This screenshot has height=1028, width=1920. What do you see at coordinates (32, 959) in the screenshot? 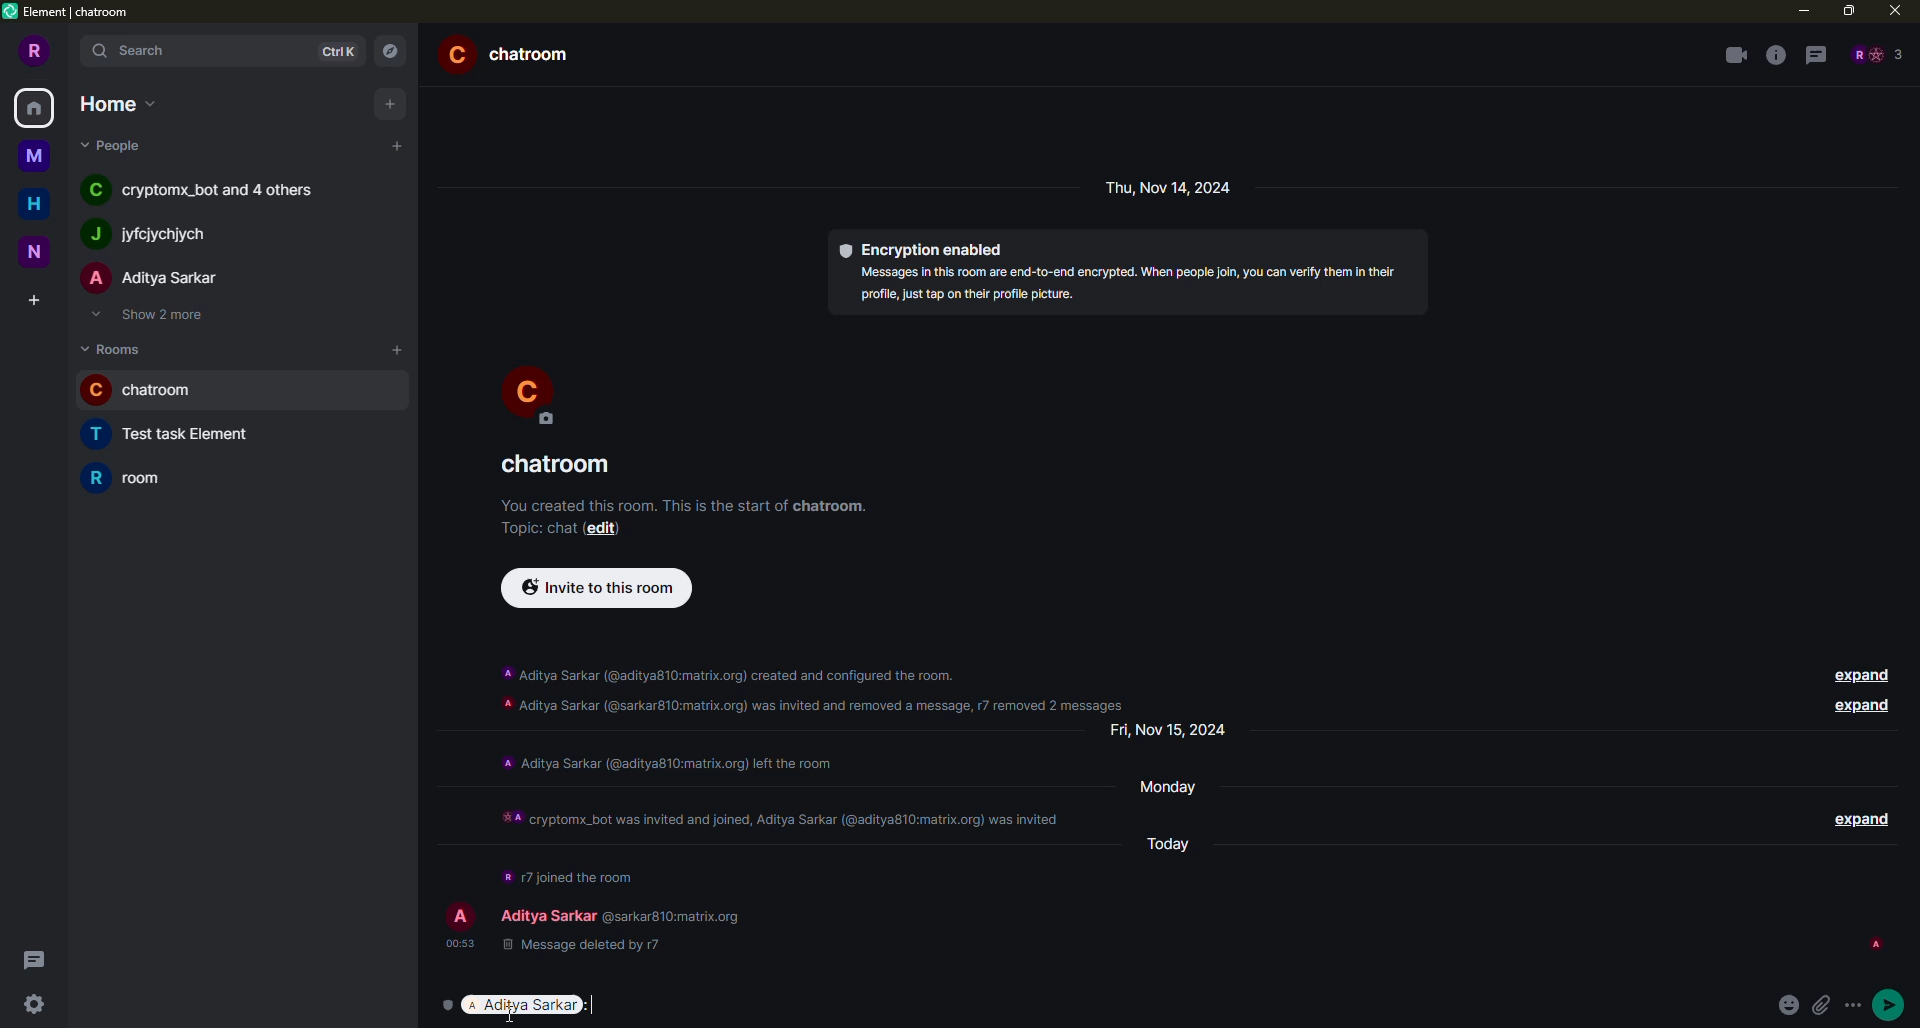
I see `threads` at bounding box center [32, 959].